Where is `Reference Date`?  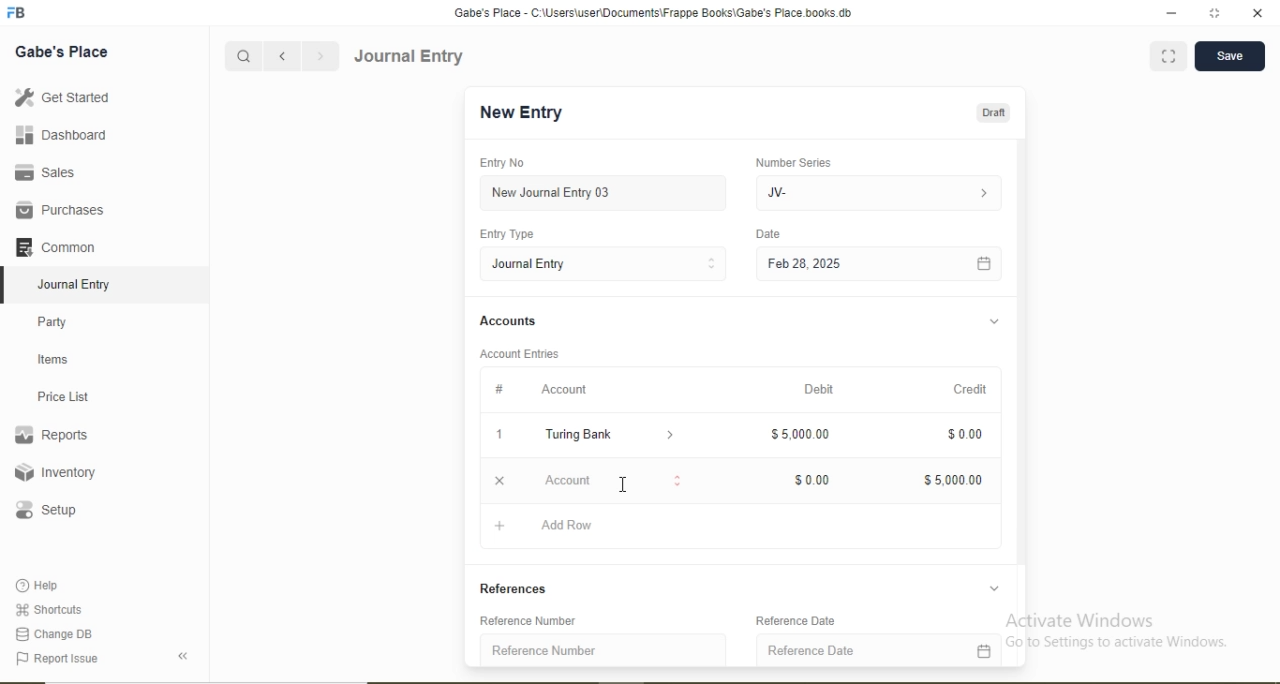
Reference Date is located at coordinates (812, 650).